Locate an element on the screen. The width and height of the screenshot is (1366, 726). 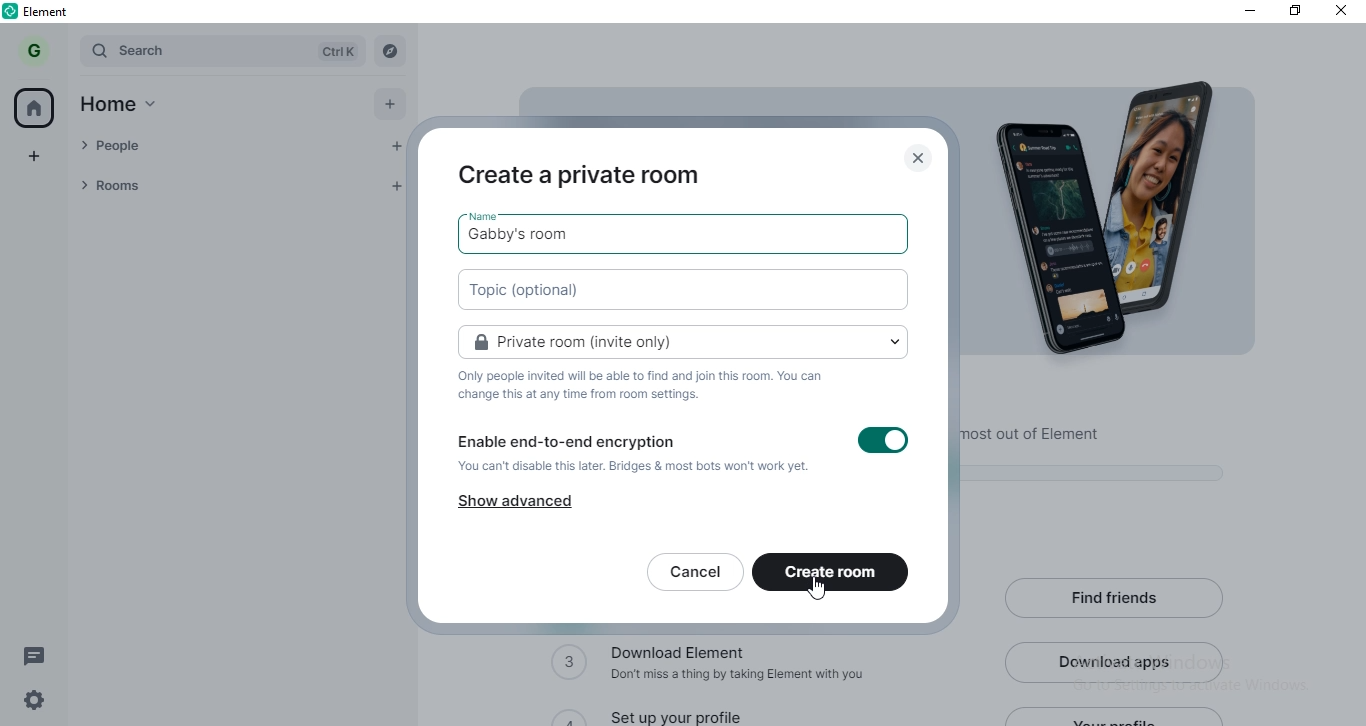
search  is located at coordinates (222, 51).